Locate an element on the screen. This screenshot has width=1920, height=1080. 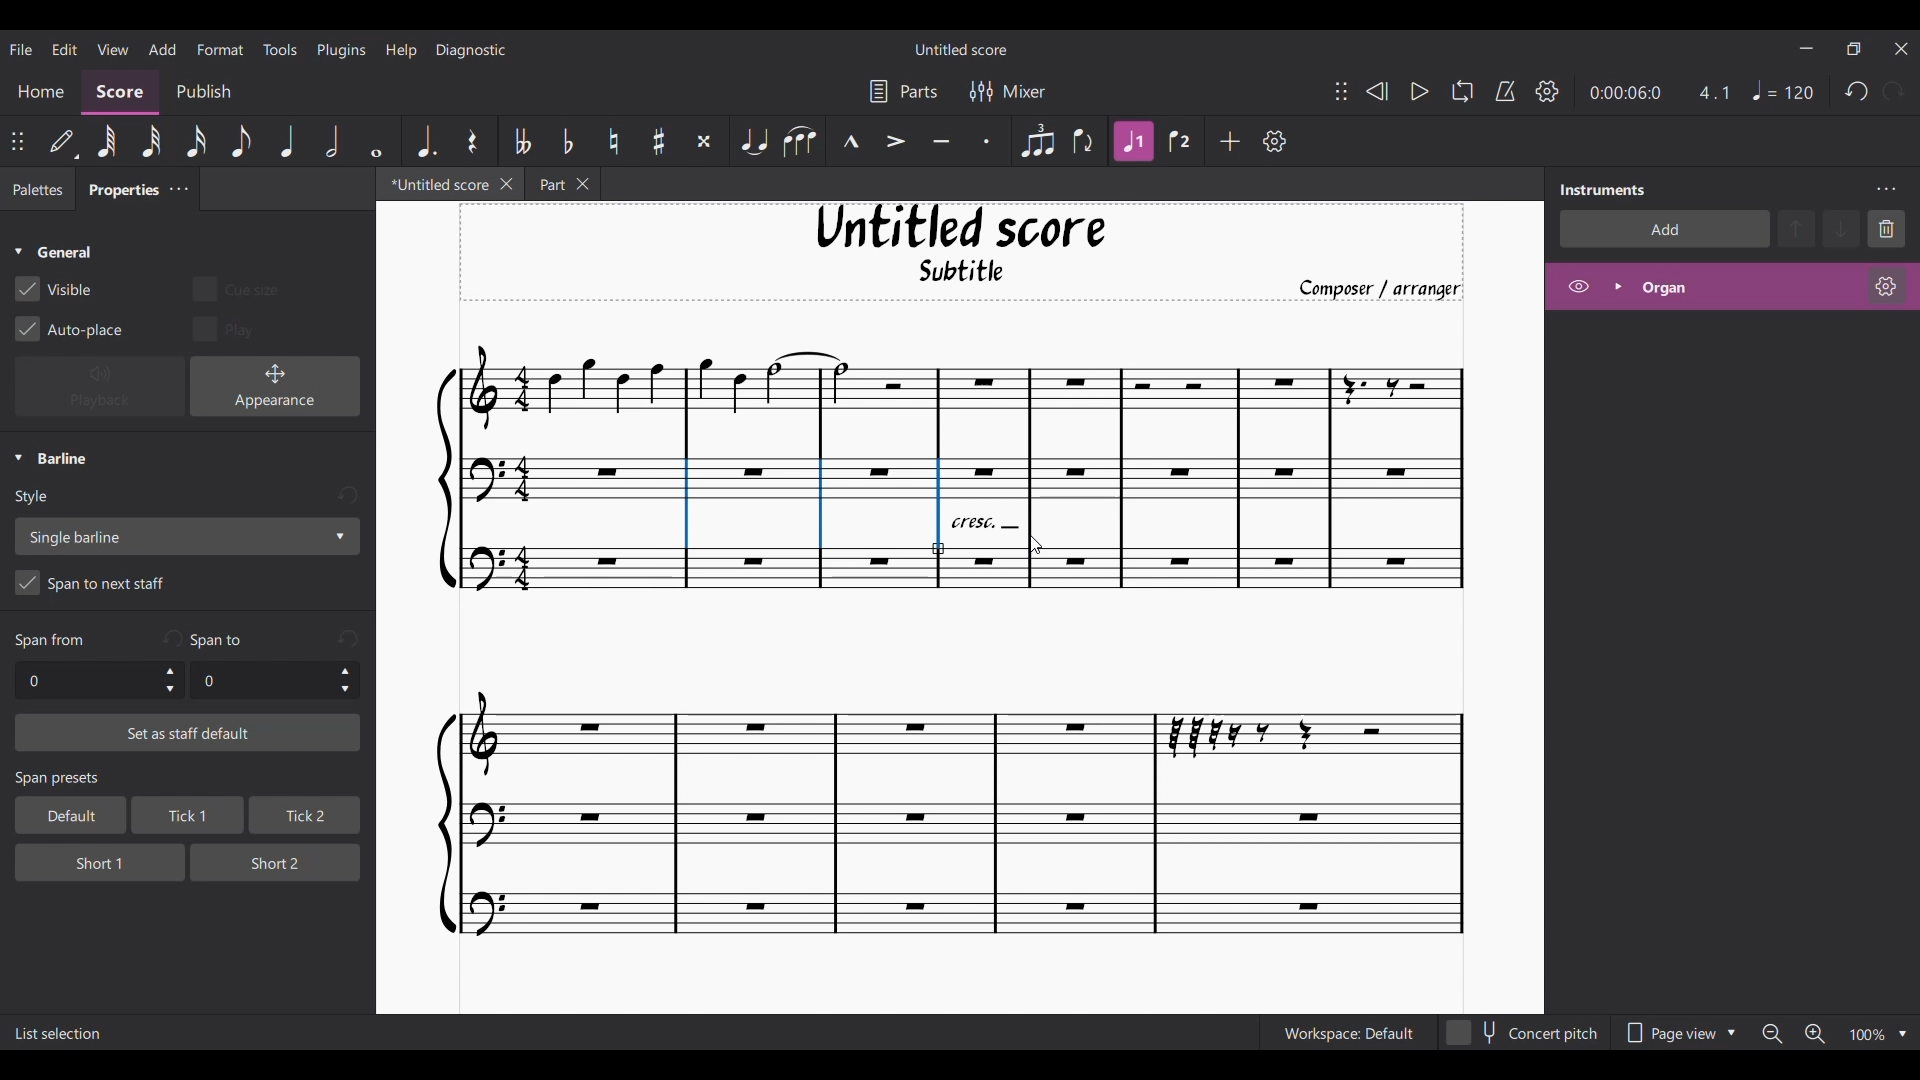
Playback is located at coordinates (100, 387).